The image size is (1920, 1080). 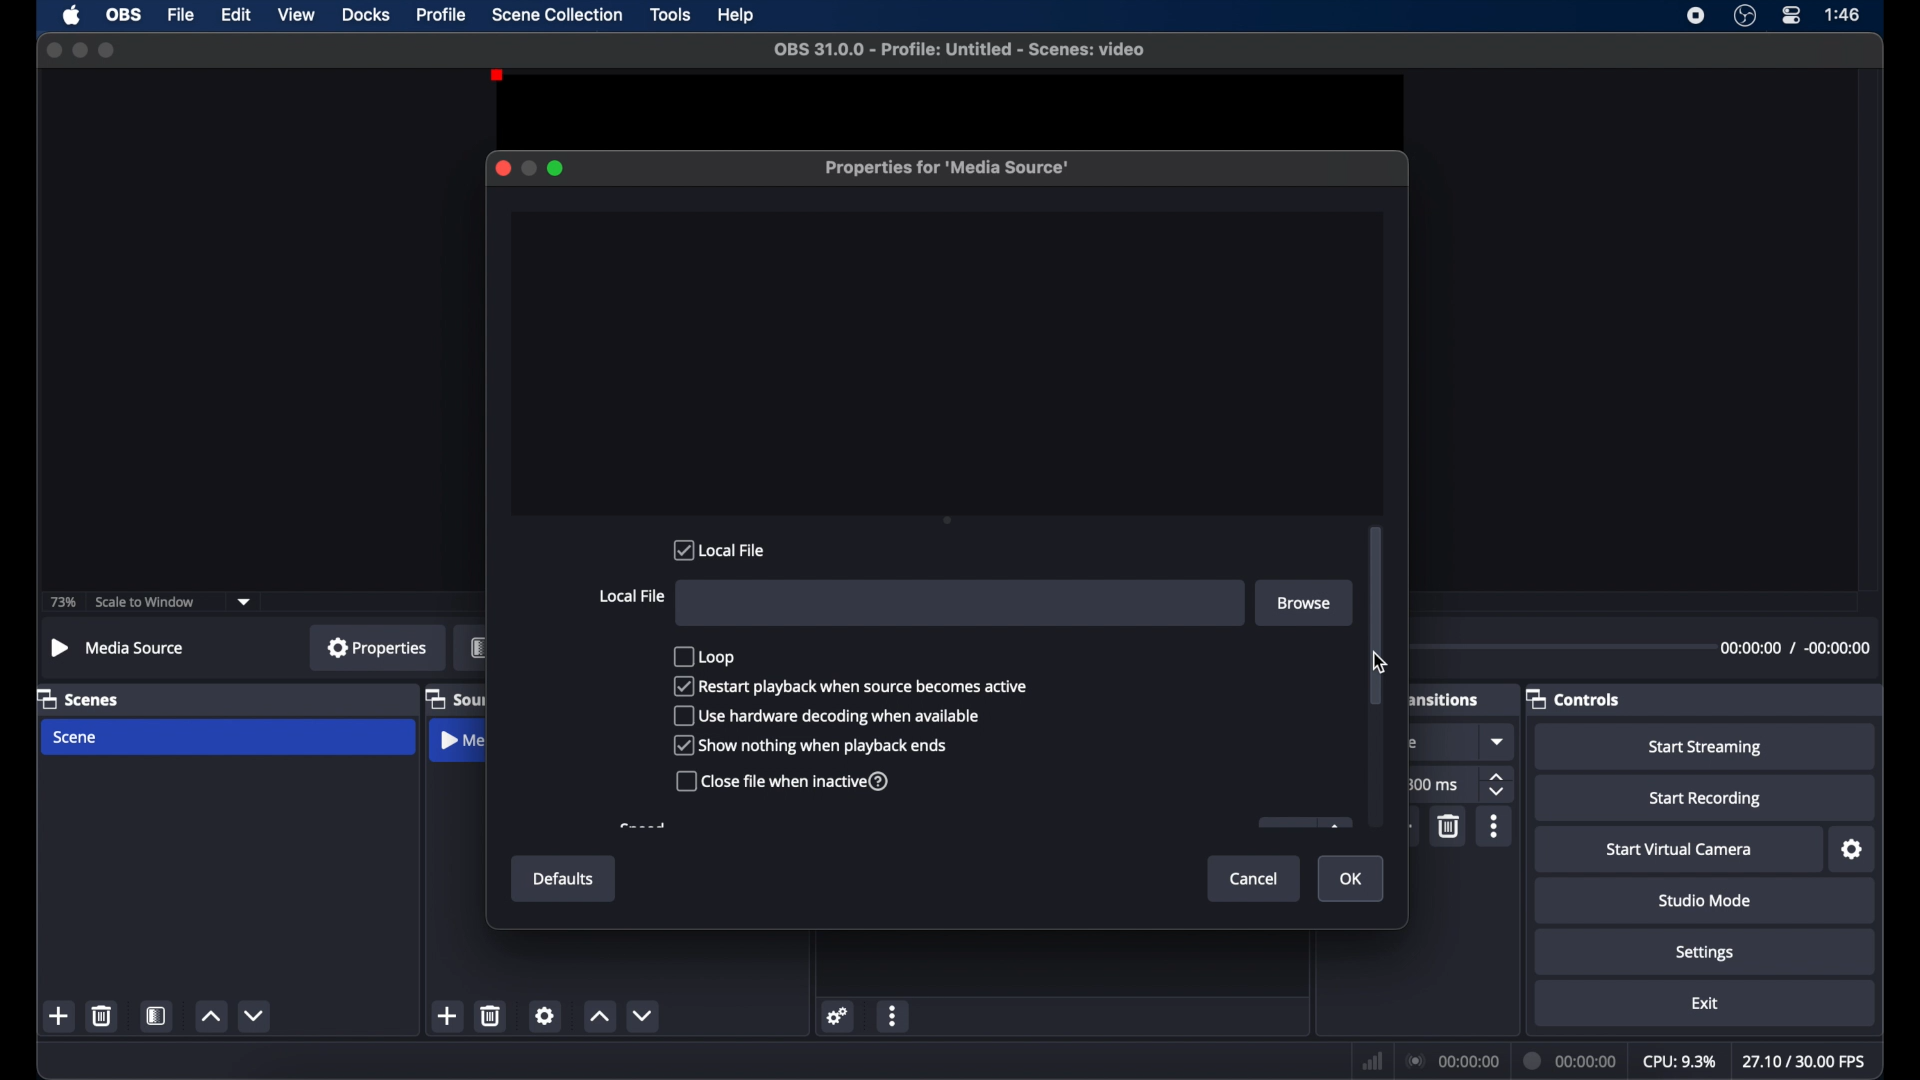 I want to click on scale to window, so click(x=145, y=602).